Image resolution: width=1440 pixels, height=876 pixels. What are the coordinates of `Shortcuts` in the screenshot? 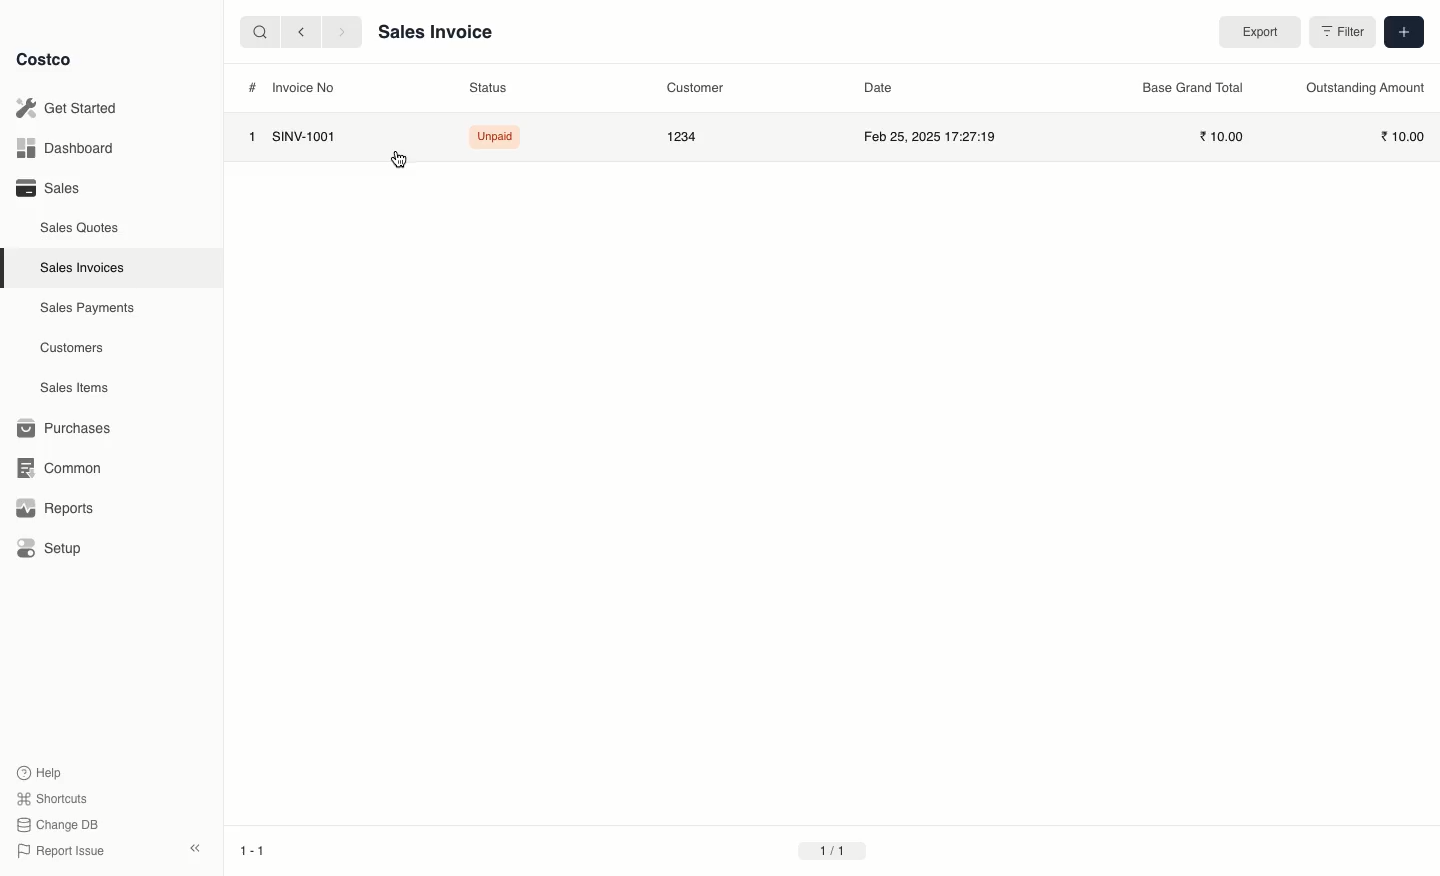 It's located at (54, 797).